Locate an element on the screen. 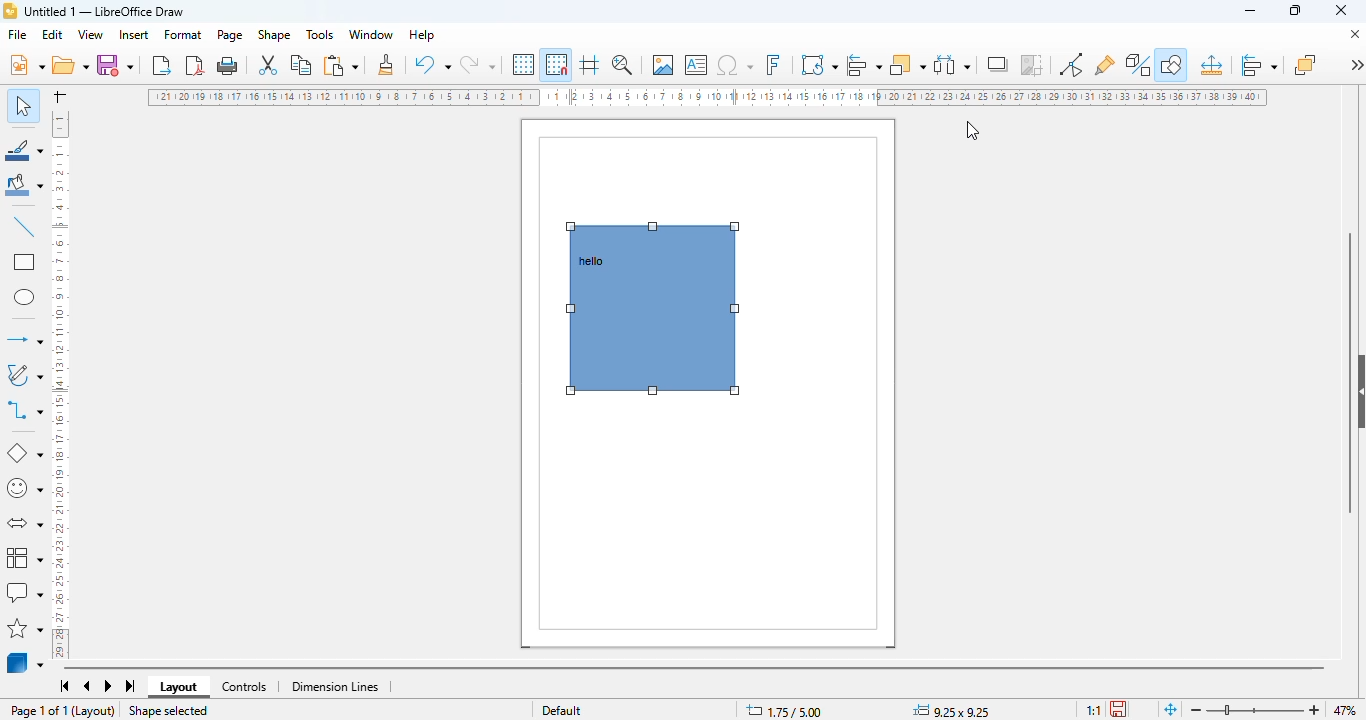 The image size is (1366, 720). window is located at coordinates (371, 34).